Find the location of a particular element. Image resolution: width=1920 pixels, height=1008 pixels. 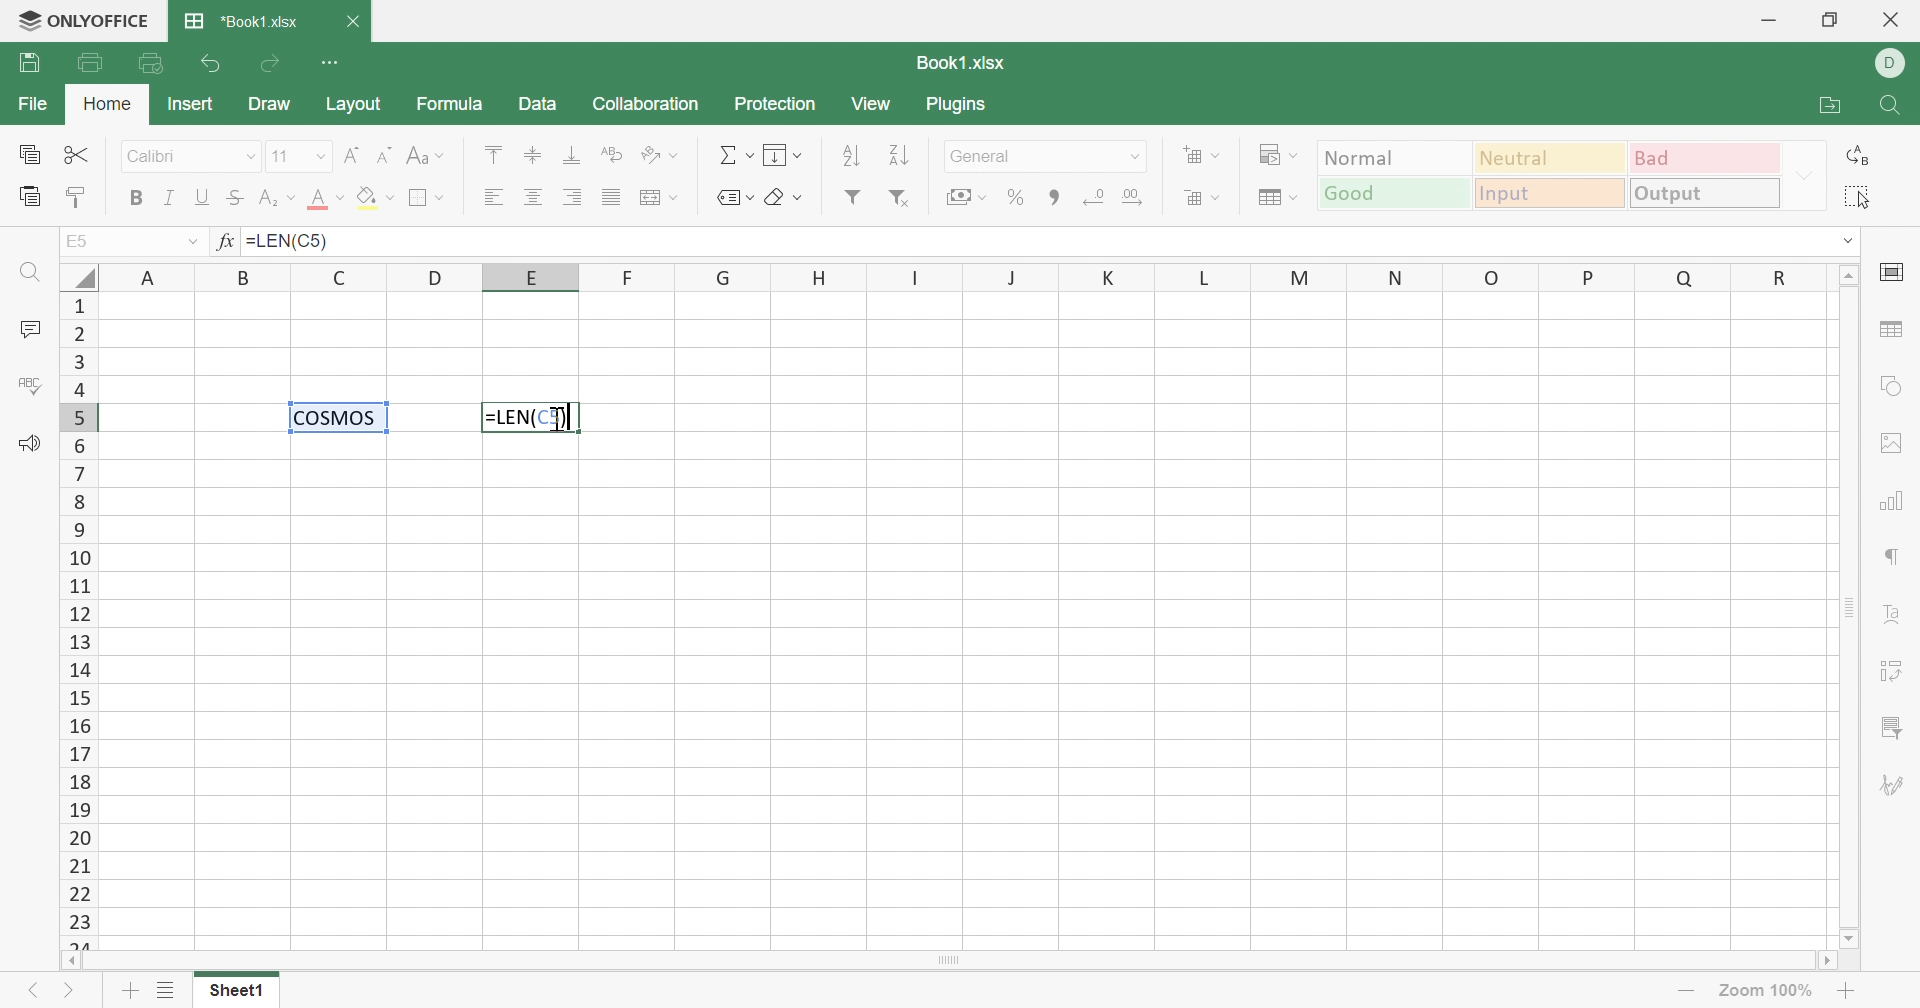

Paragraph settings is located at coordinates (1889, 560).